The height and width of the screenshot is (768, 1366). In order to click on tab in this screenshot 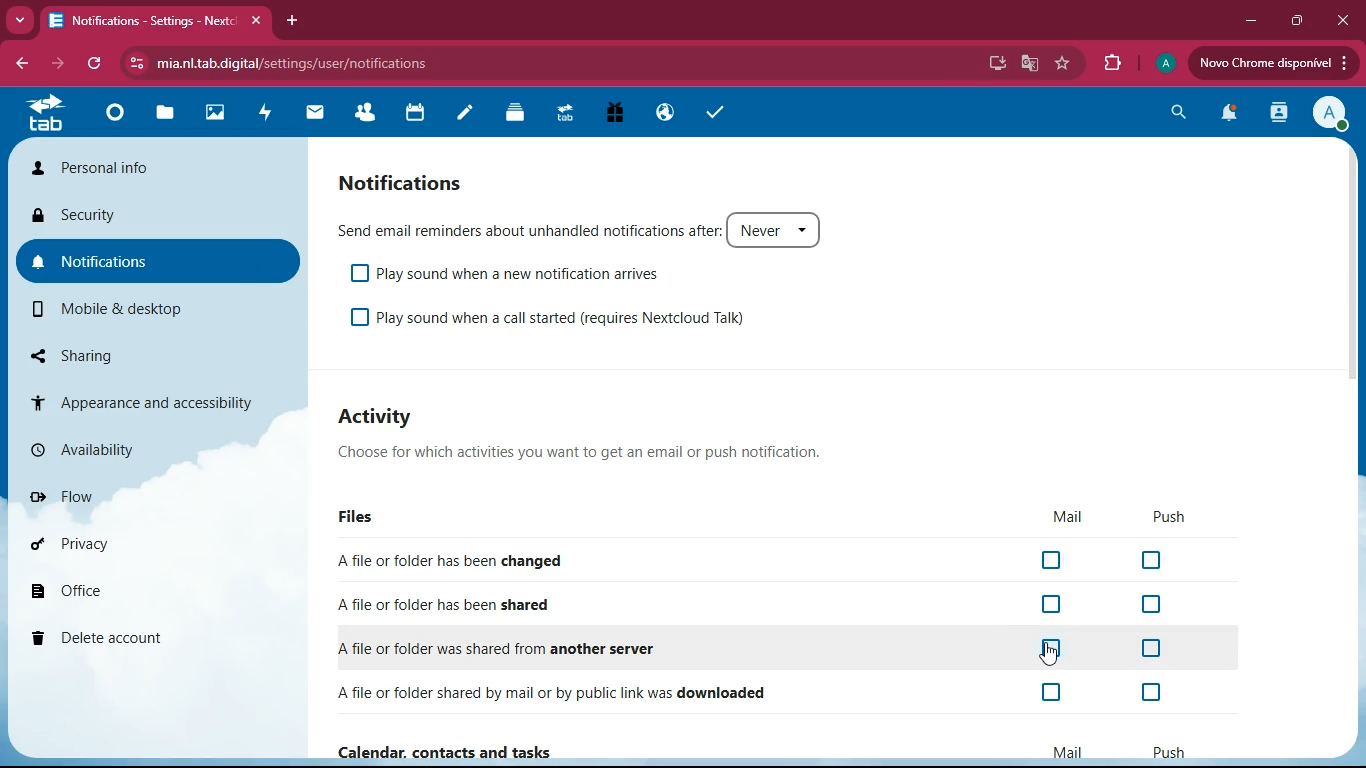, I will do `click(563, 116)`.